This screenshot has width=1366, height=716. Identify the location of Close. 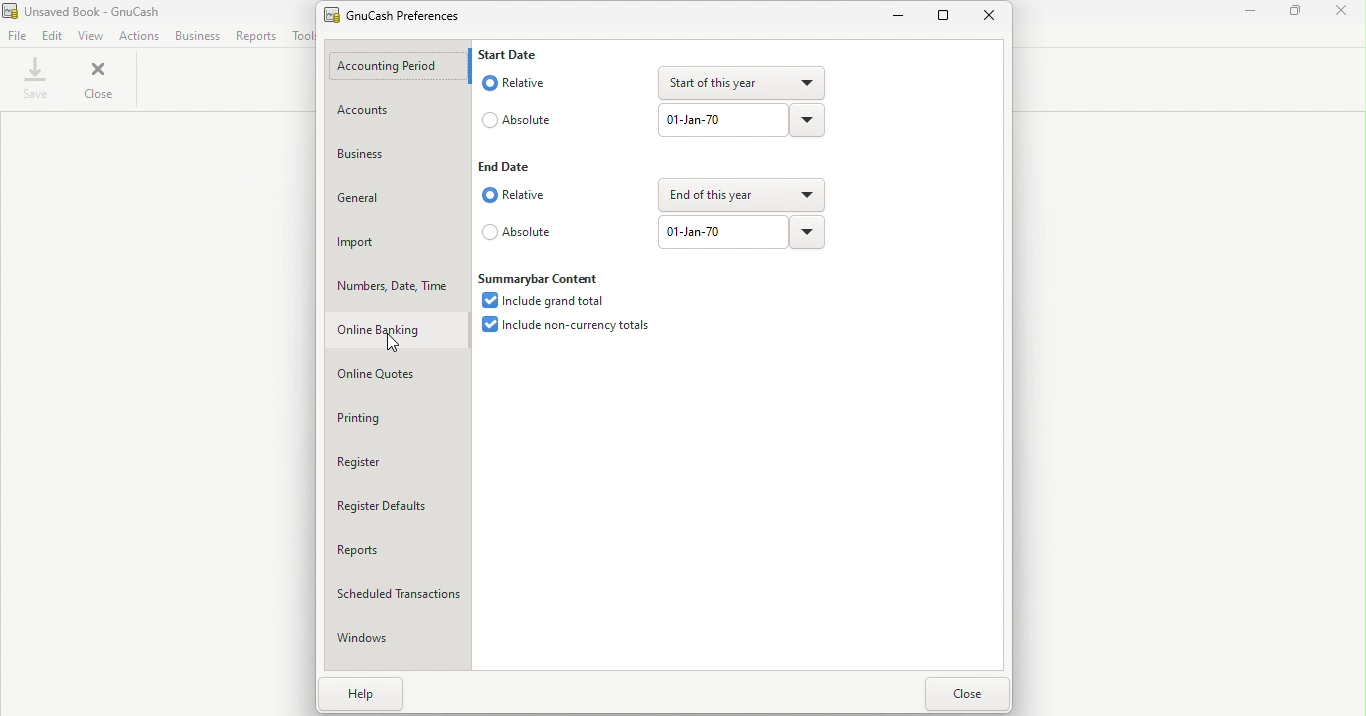
(1342, 14).